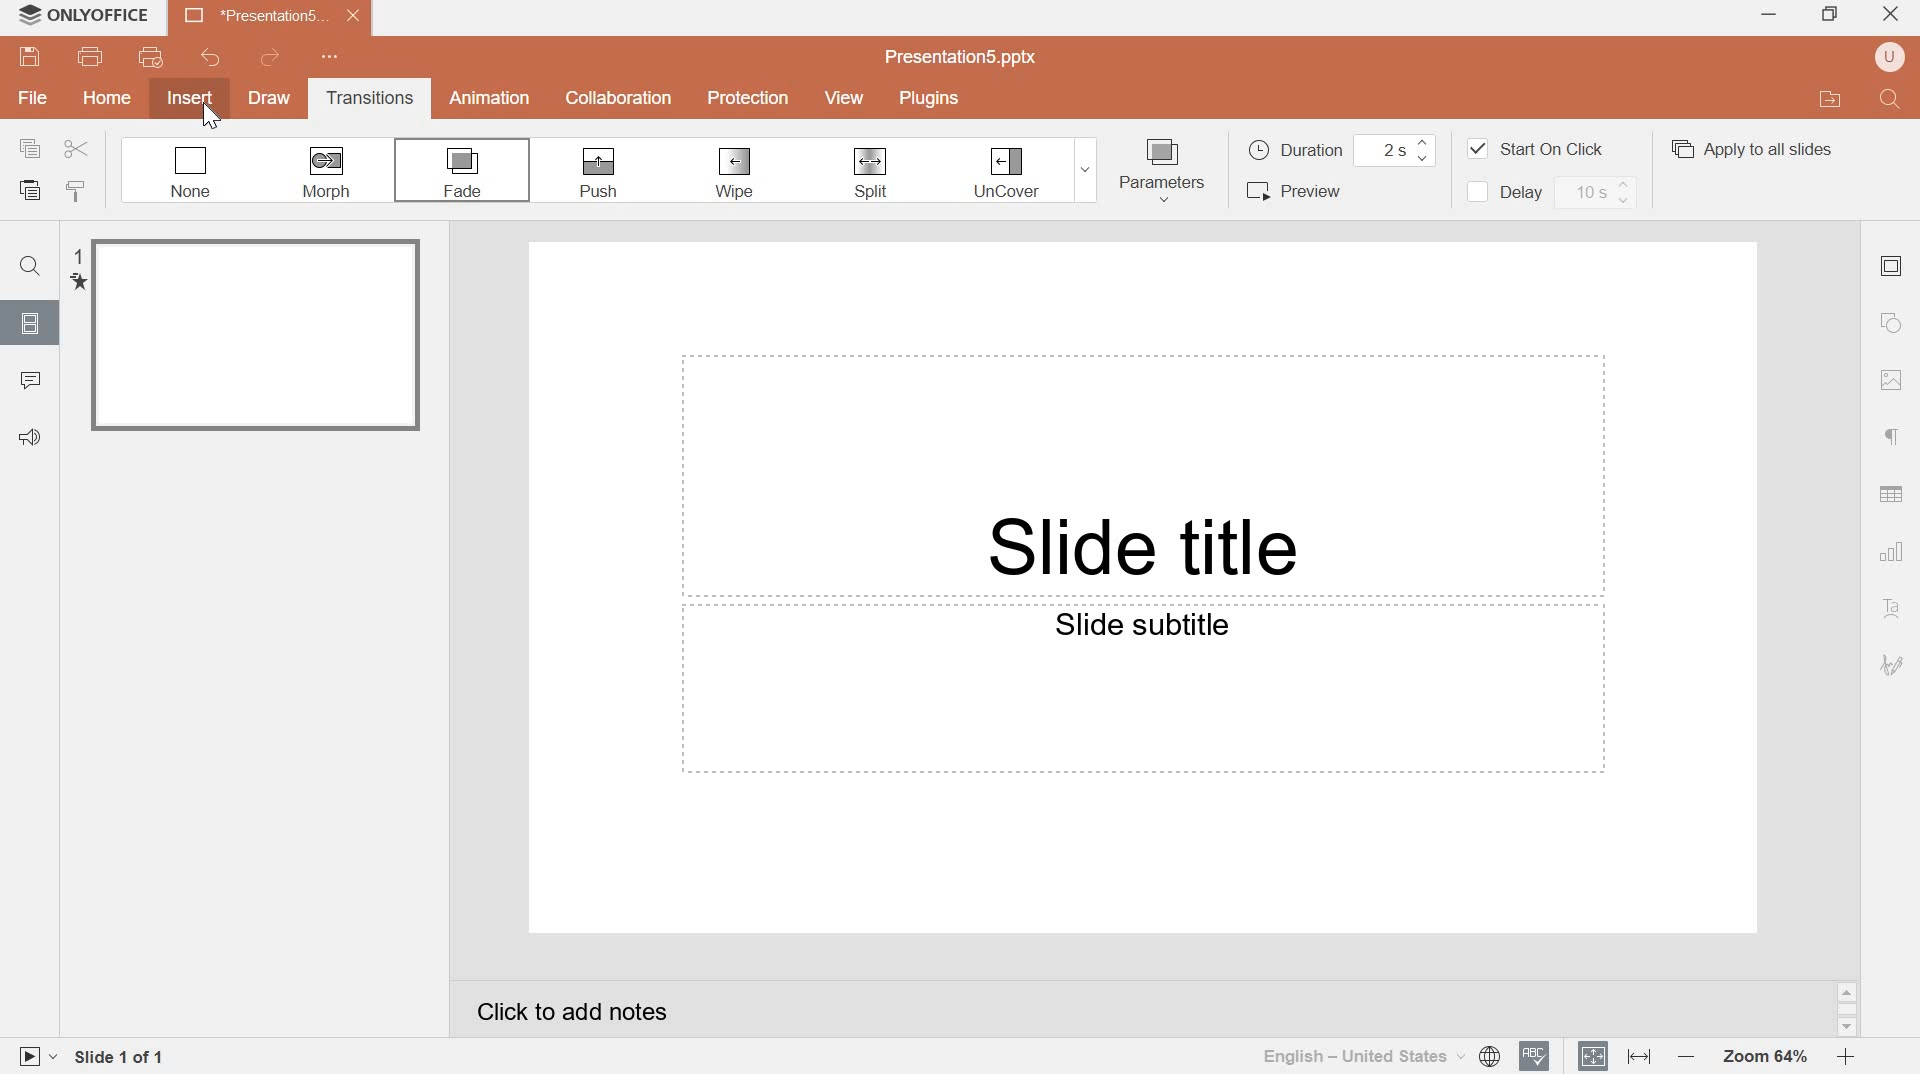 The image size is (1920, 1074). What do you see at coordinates (1845, 1056) in the screenshot?
I see `zoom in` at bounding box center [1845, 1056].